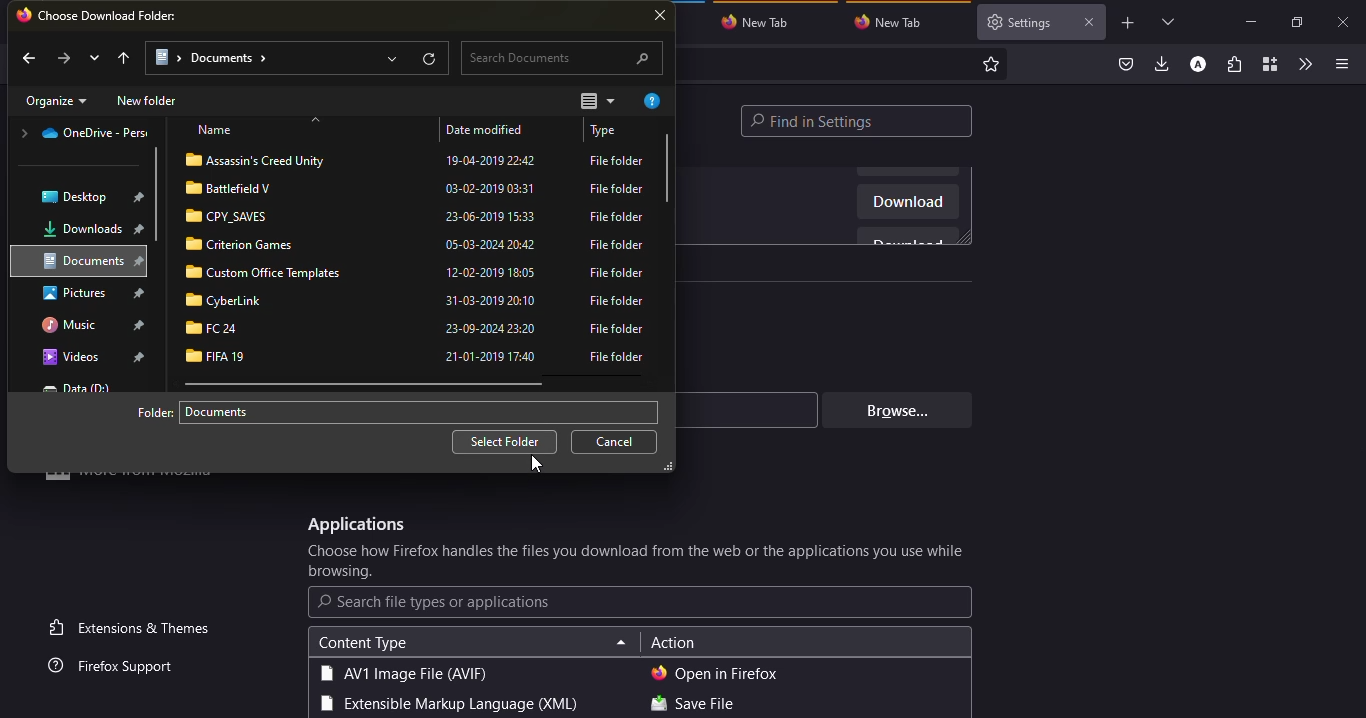  I want to click on type, so click(446, 705).